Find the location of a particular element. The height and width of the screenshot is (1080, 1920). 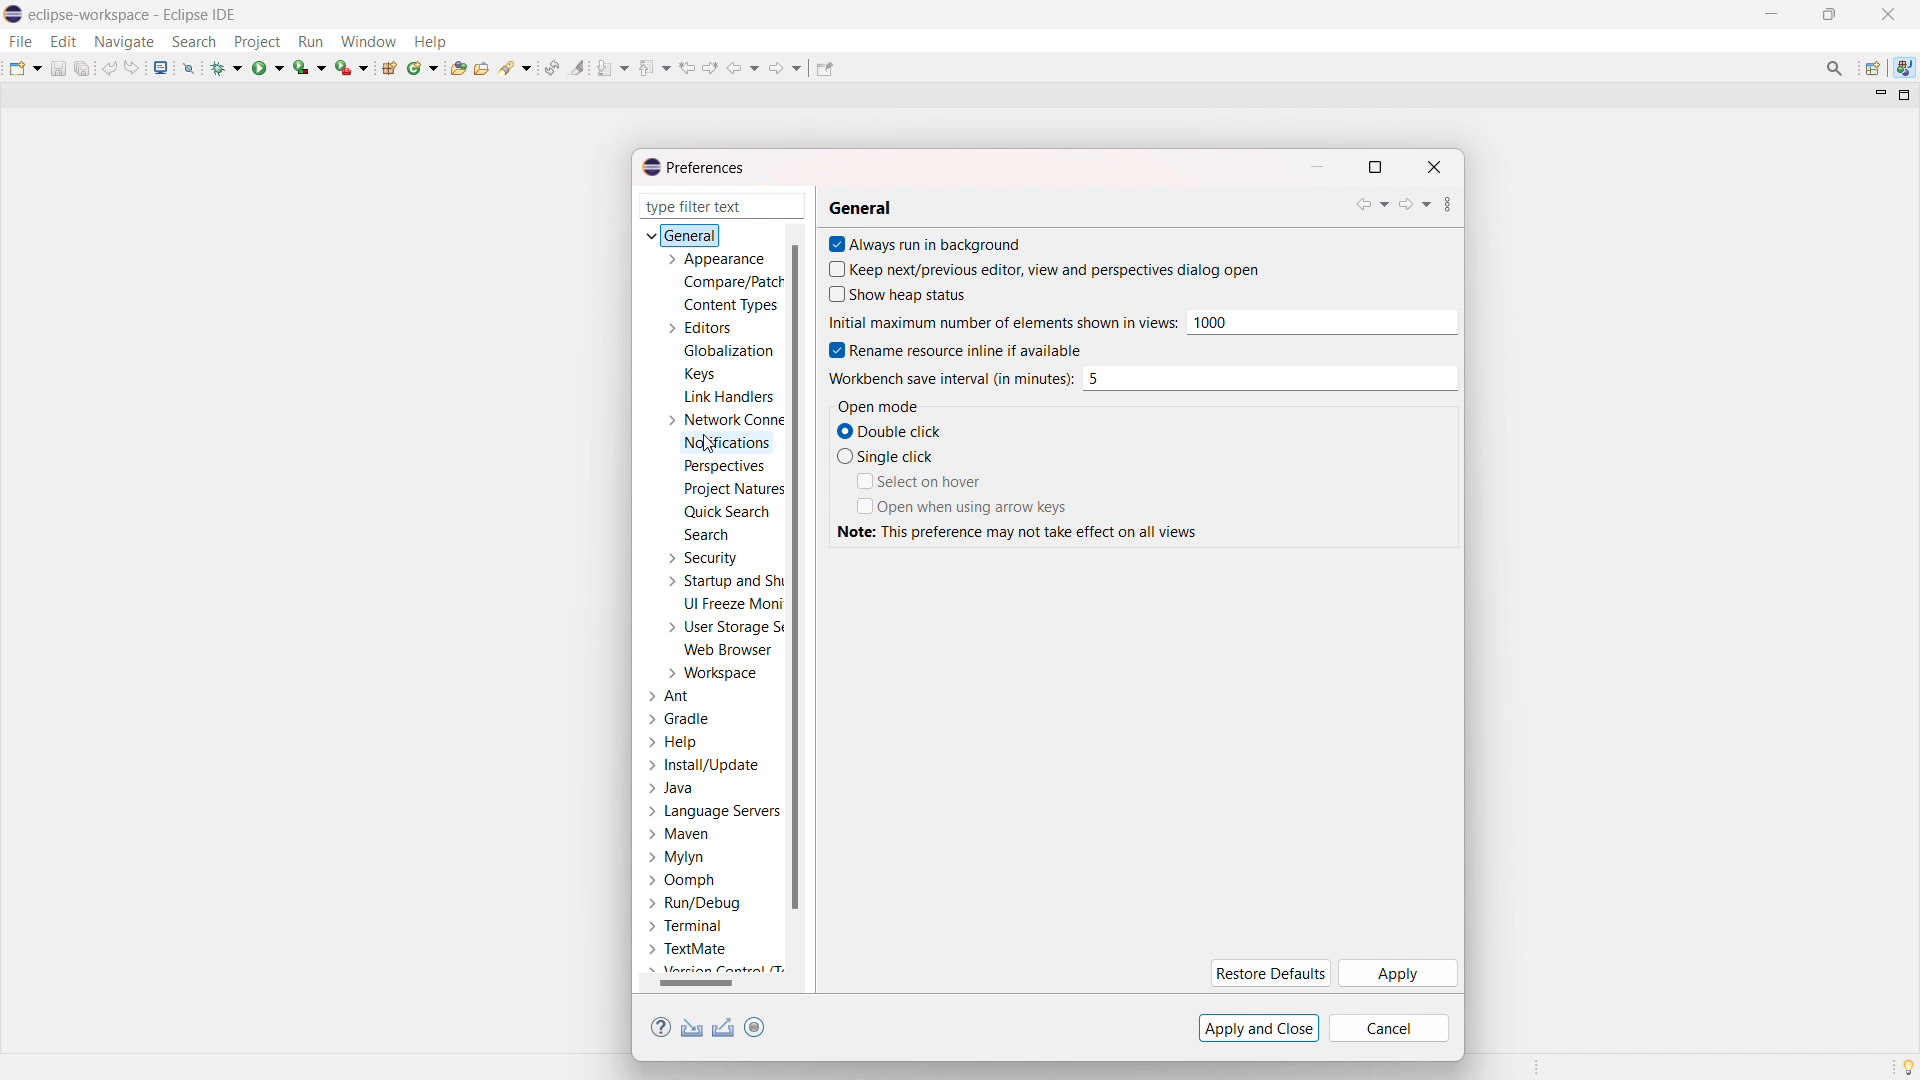

toggle ant editor auto reconcile is located at coordinates (551, 67).